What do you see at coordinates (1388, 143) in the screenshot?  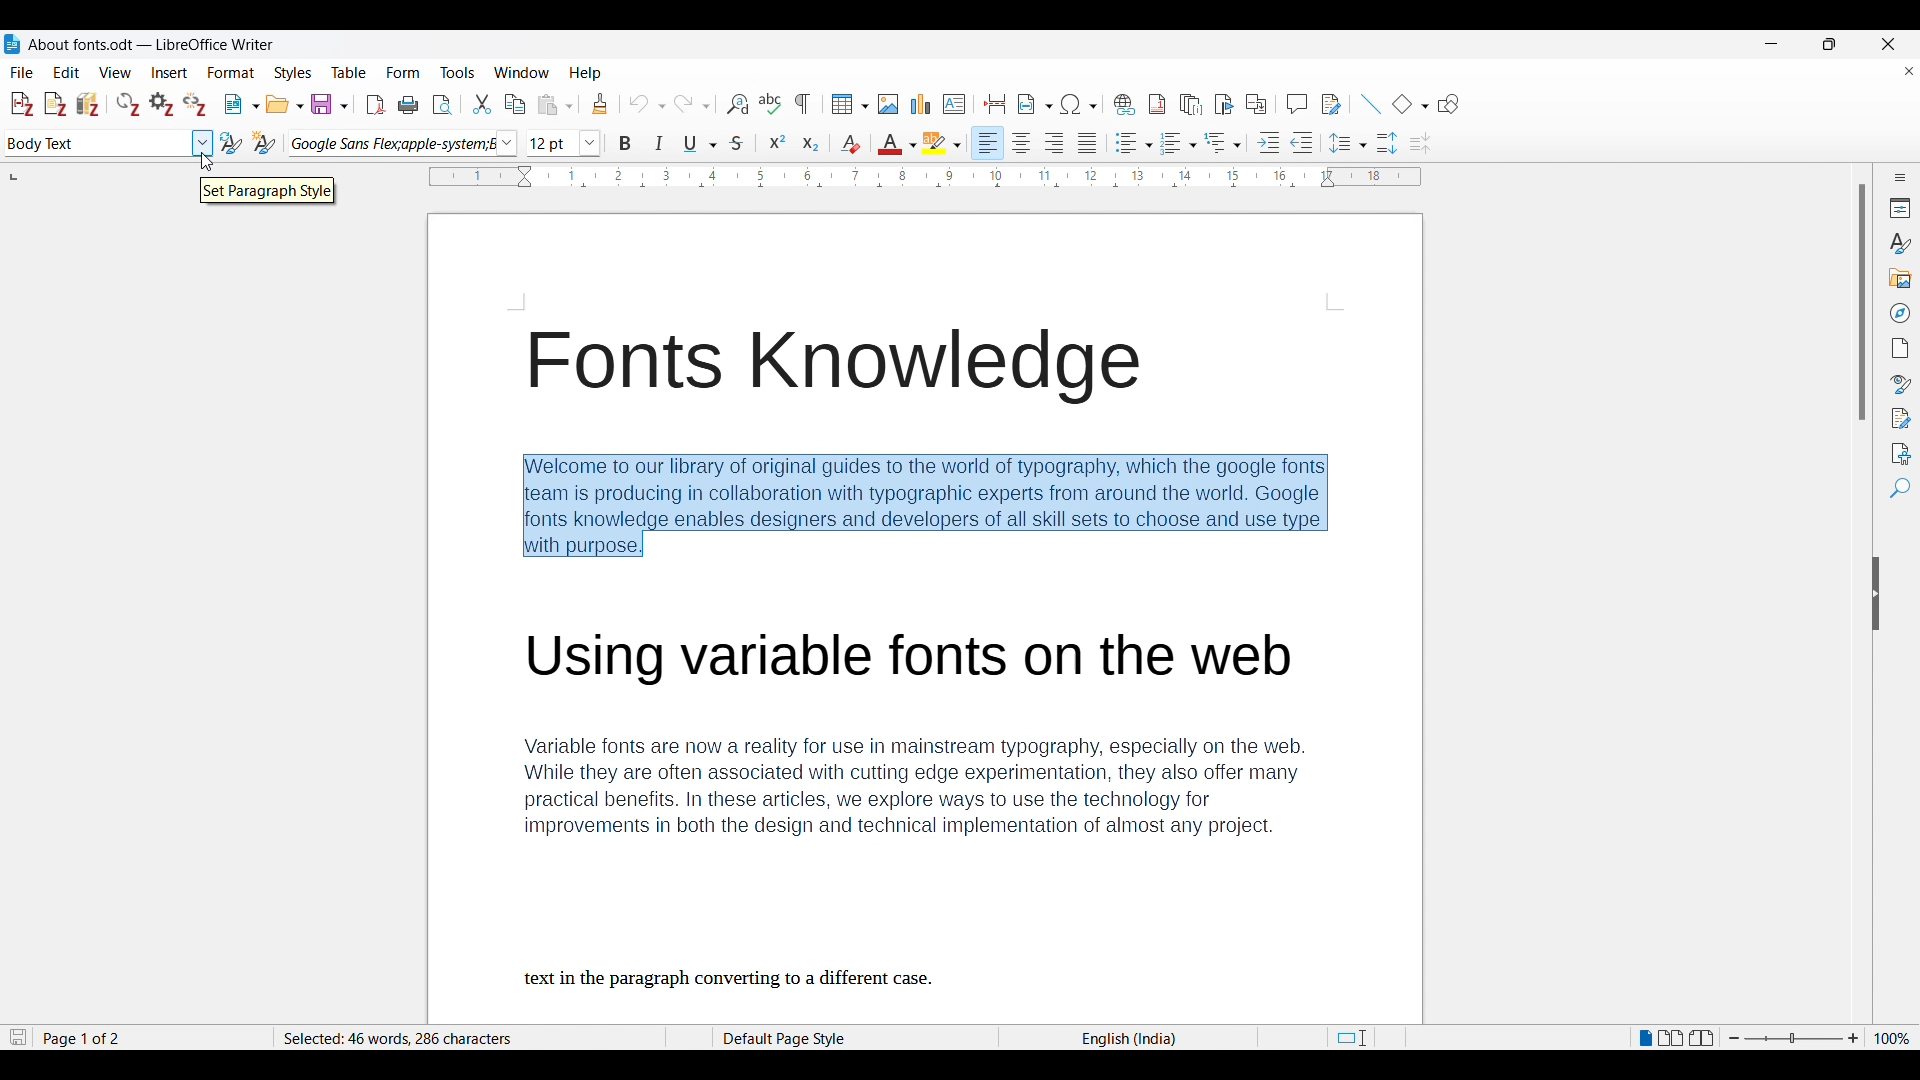 I see `Increase paragraph space` at bounding box center [1388, 143].